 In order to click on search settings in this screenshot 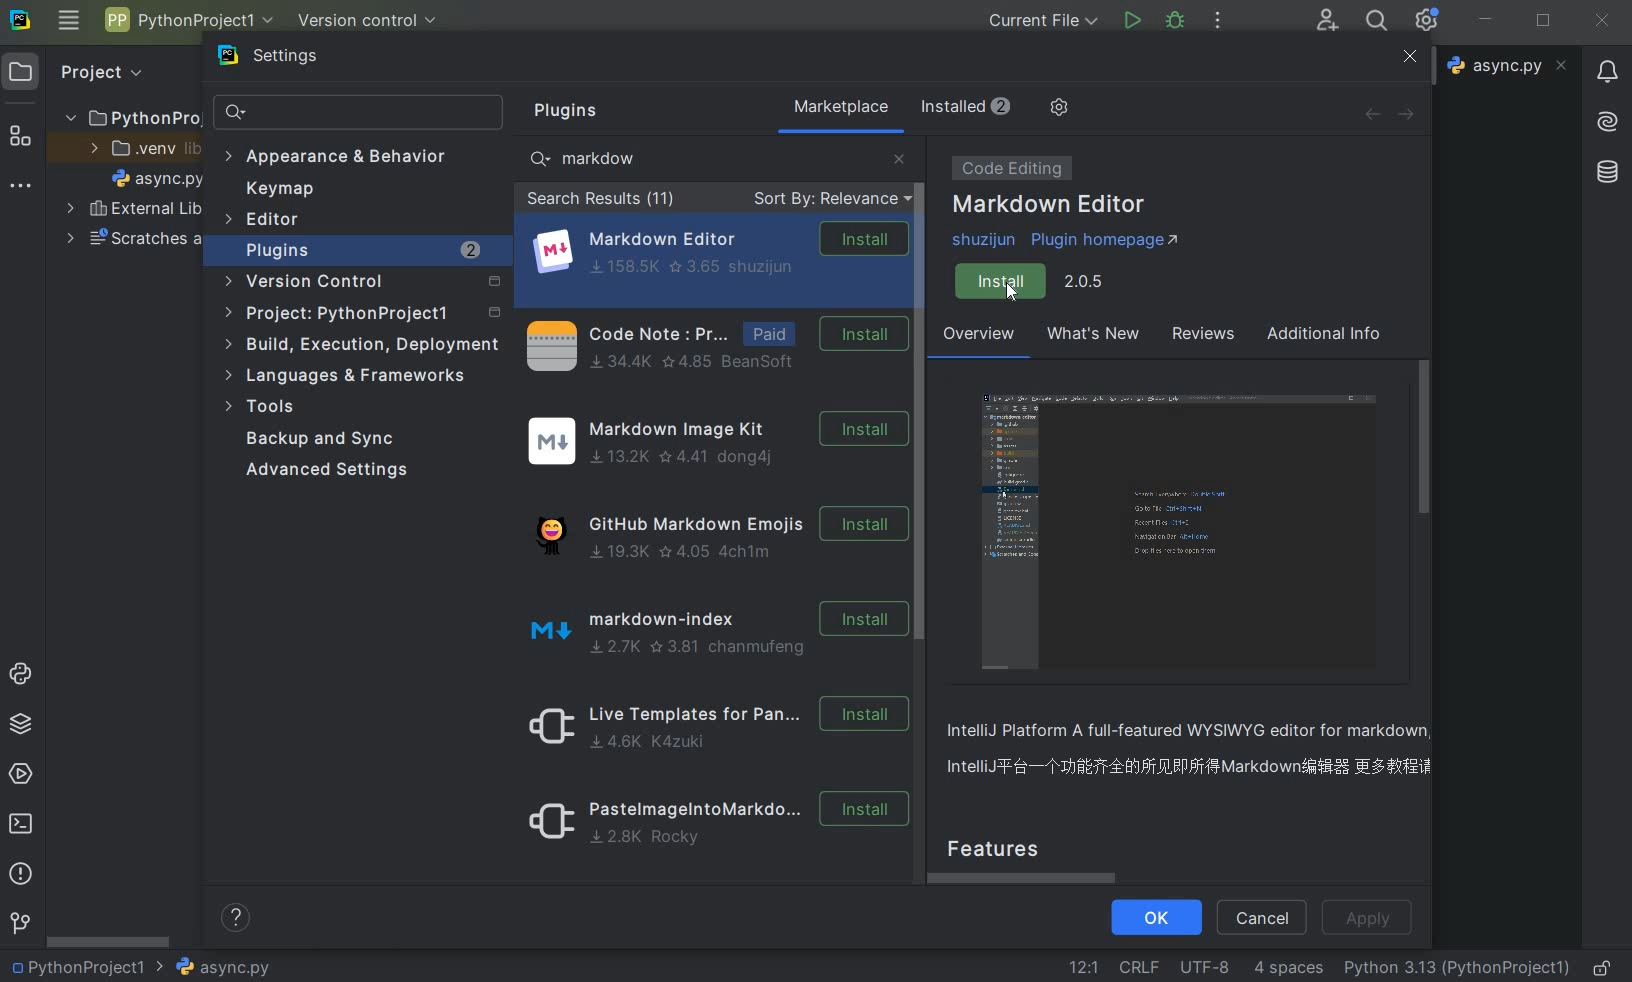, I will do `click(360, 113)`.